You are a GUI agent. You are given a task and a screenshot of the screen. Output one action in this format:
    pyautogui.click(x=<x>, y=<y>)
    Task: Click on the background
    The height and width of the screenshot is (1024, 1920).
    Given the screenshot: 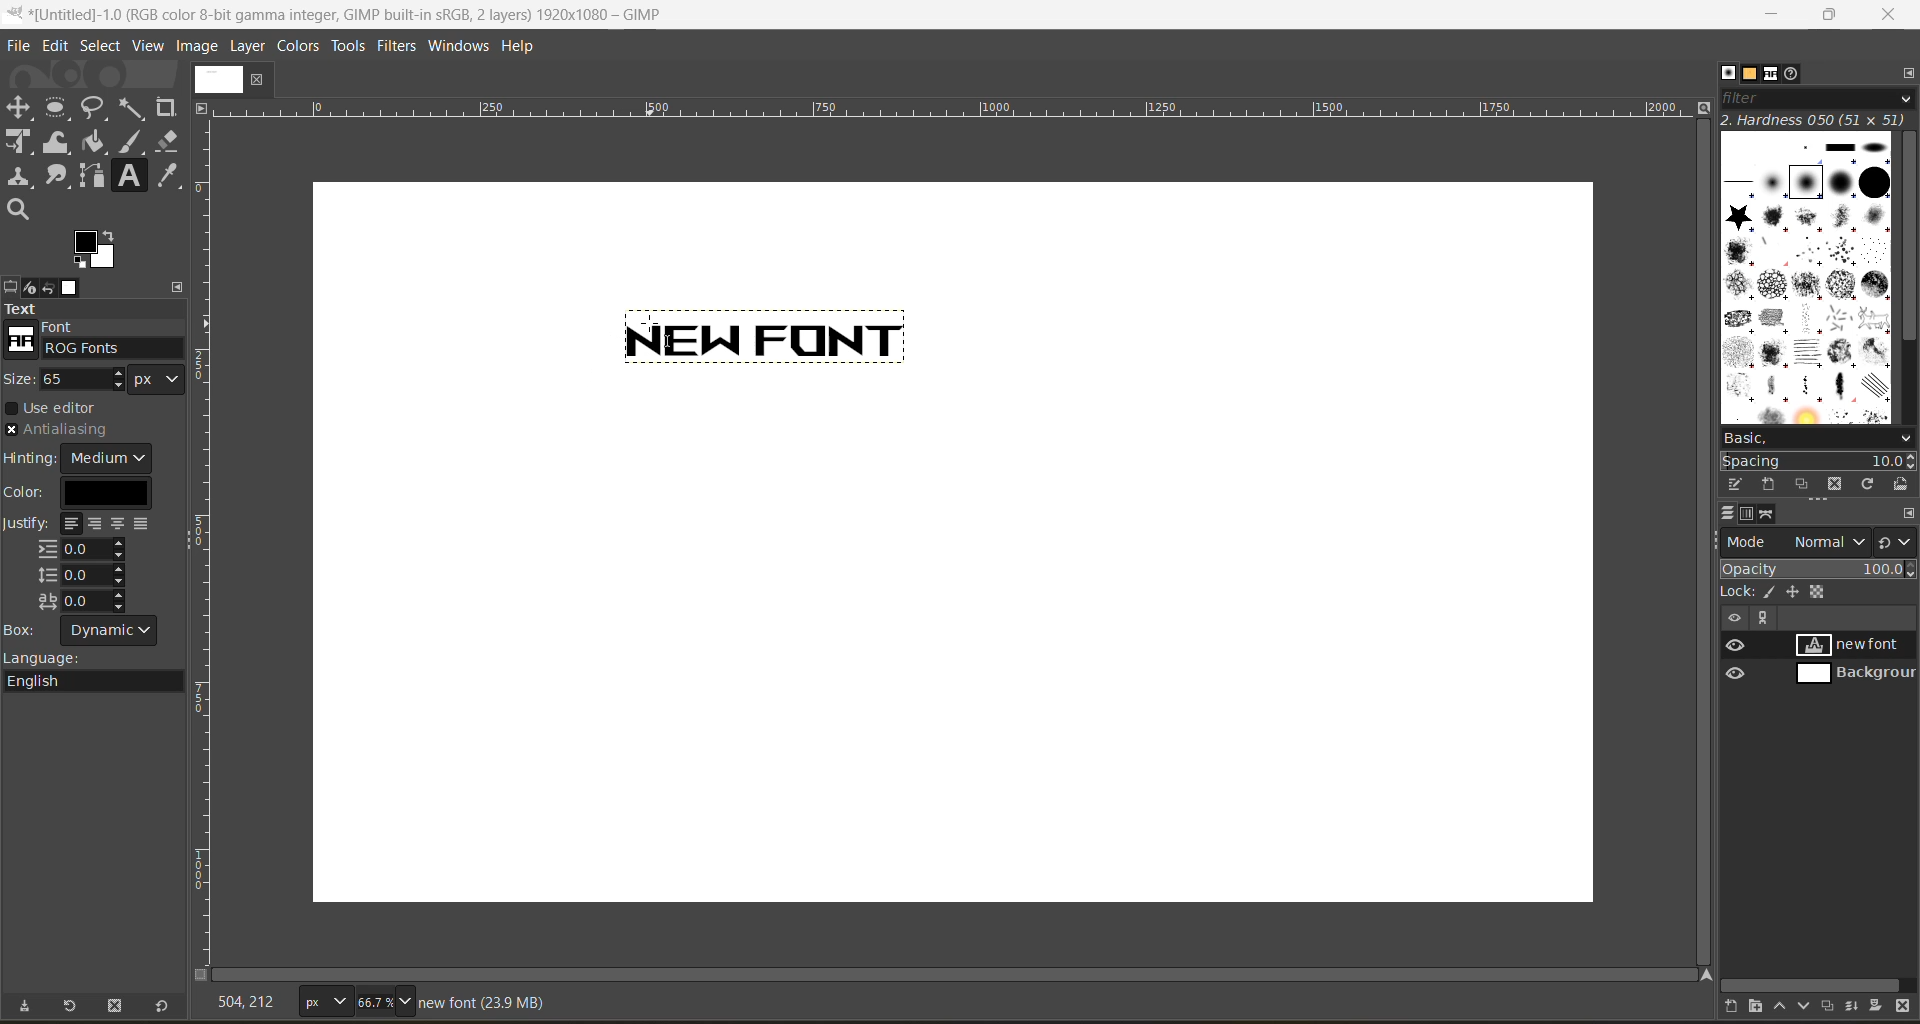 What is the action you would take?
    pyautogui.click(x=1853, y=674)
    